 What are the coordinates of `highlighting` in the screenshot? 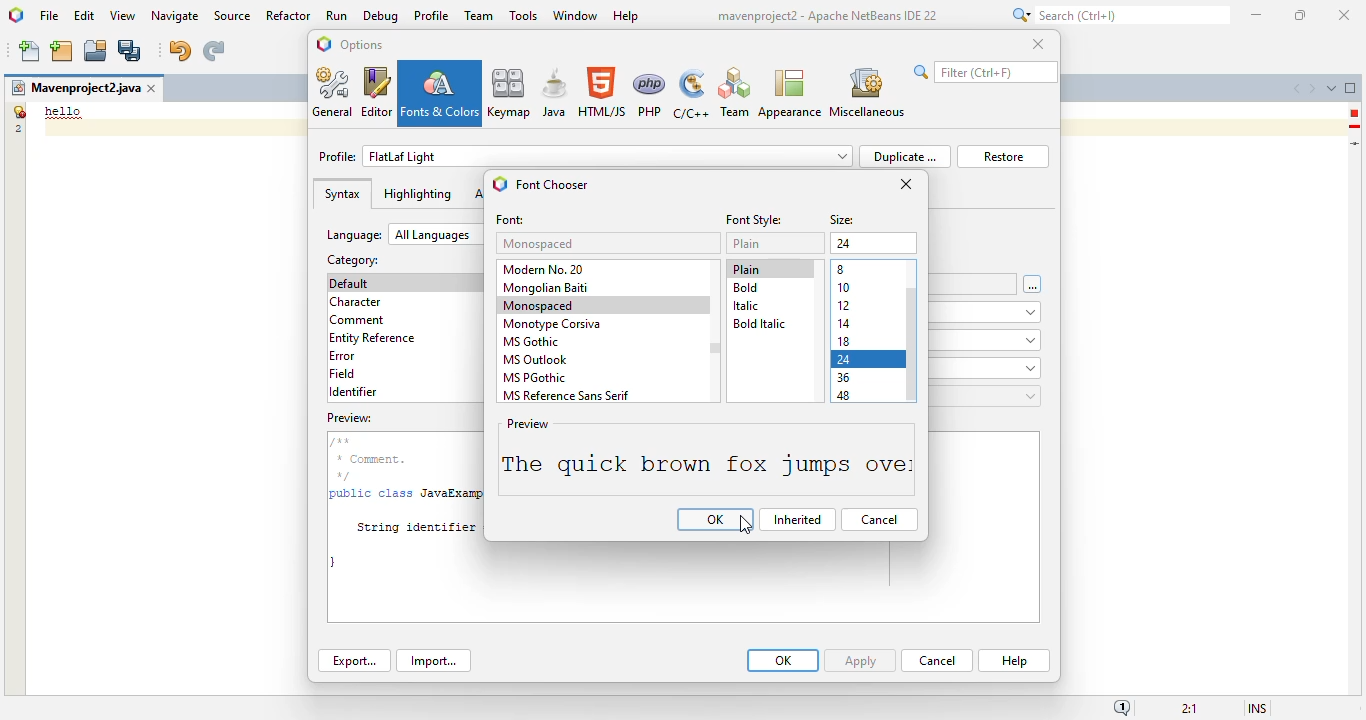 It's located at (417, 194).